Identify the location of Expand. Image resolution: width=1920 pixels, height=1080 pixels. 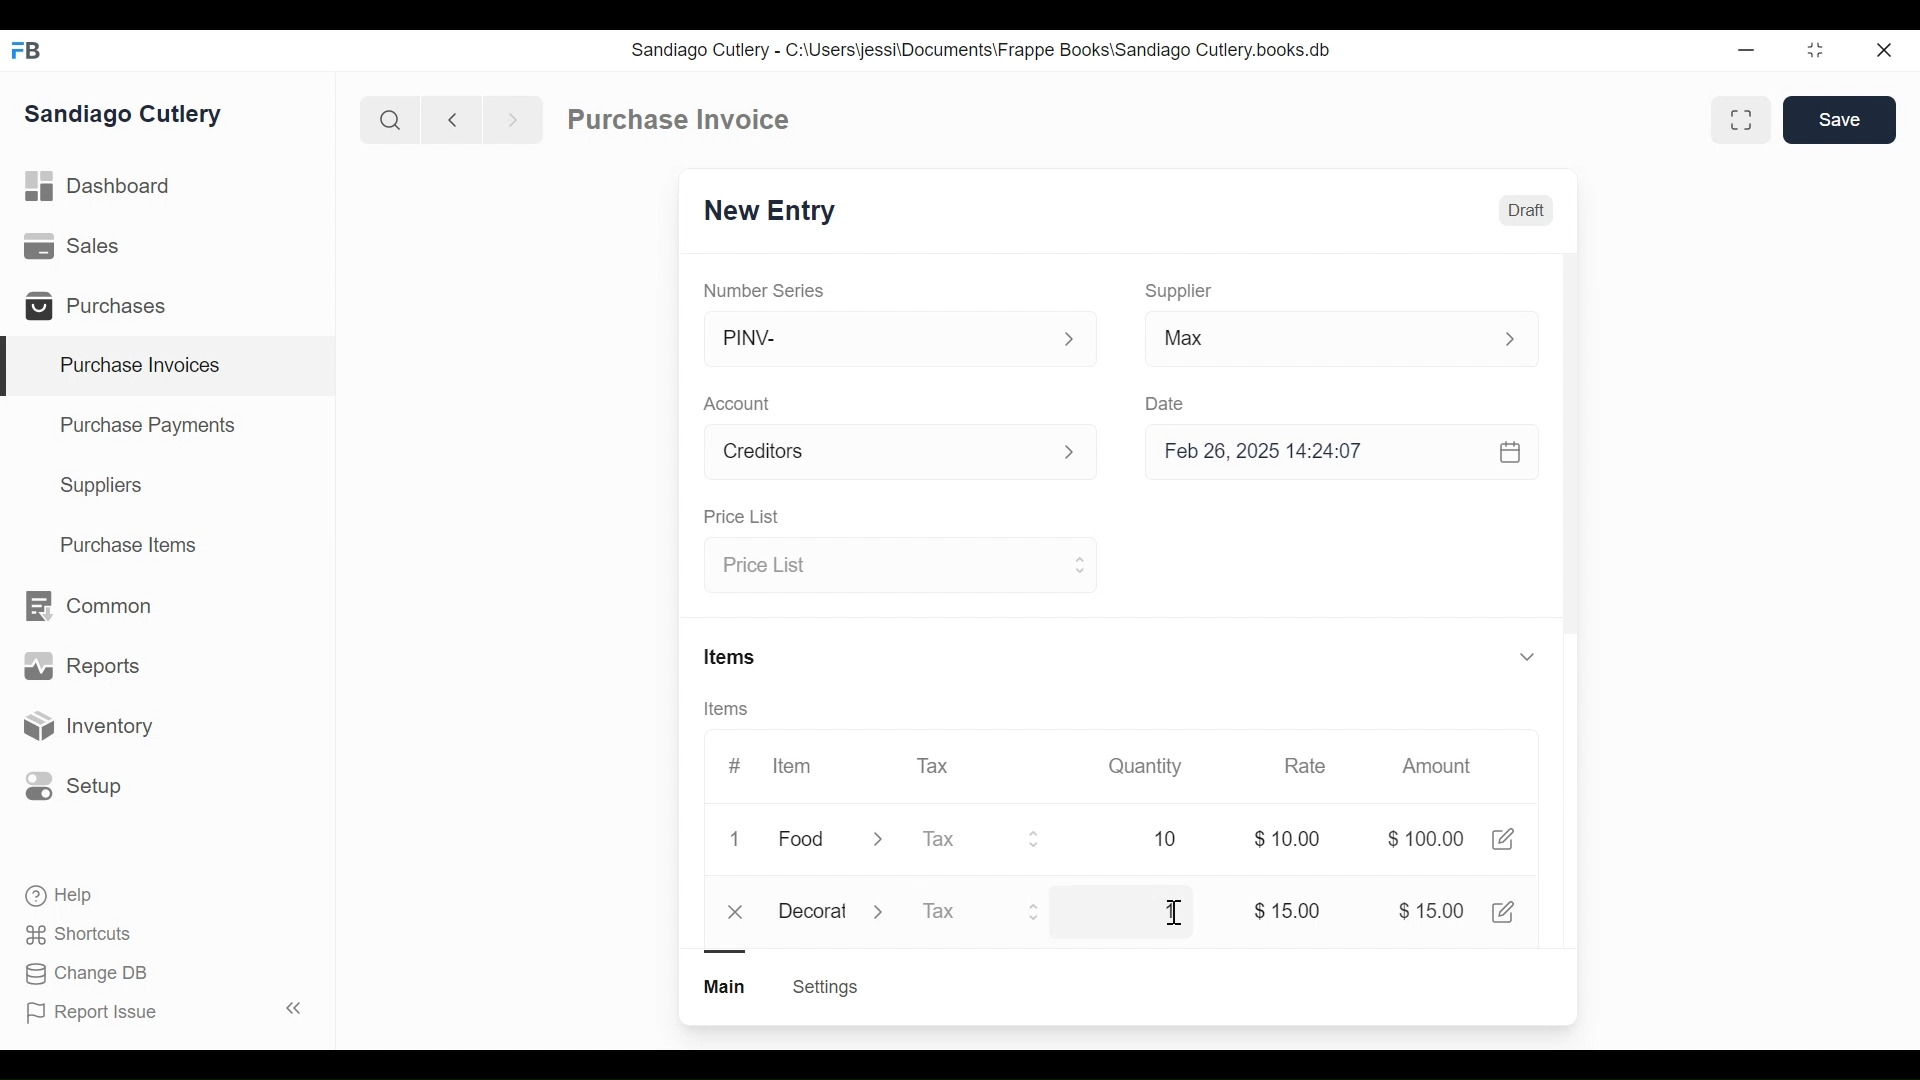
(1078, 563).